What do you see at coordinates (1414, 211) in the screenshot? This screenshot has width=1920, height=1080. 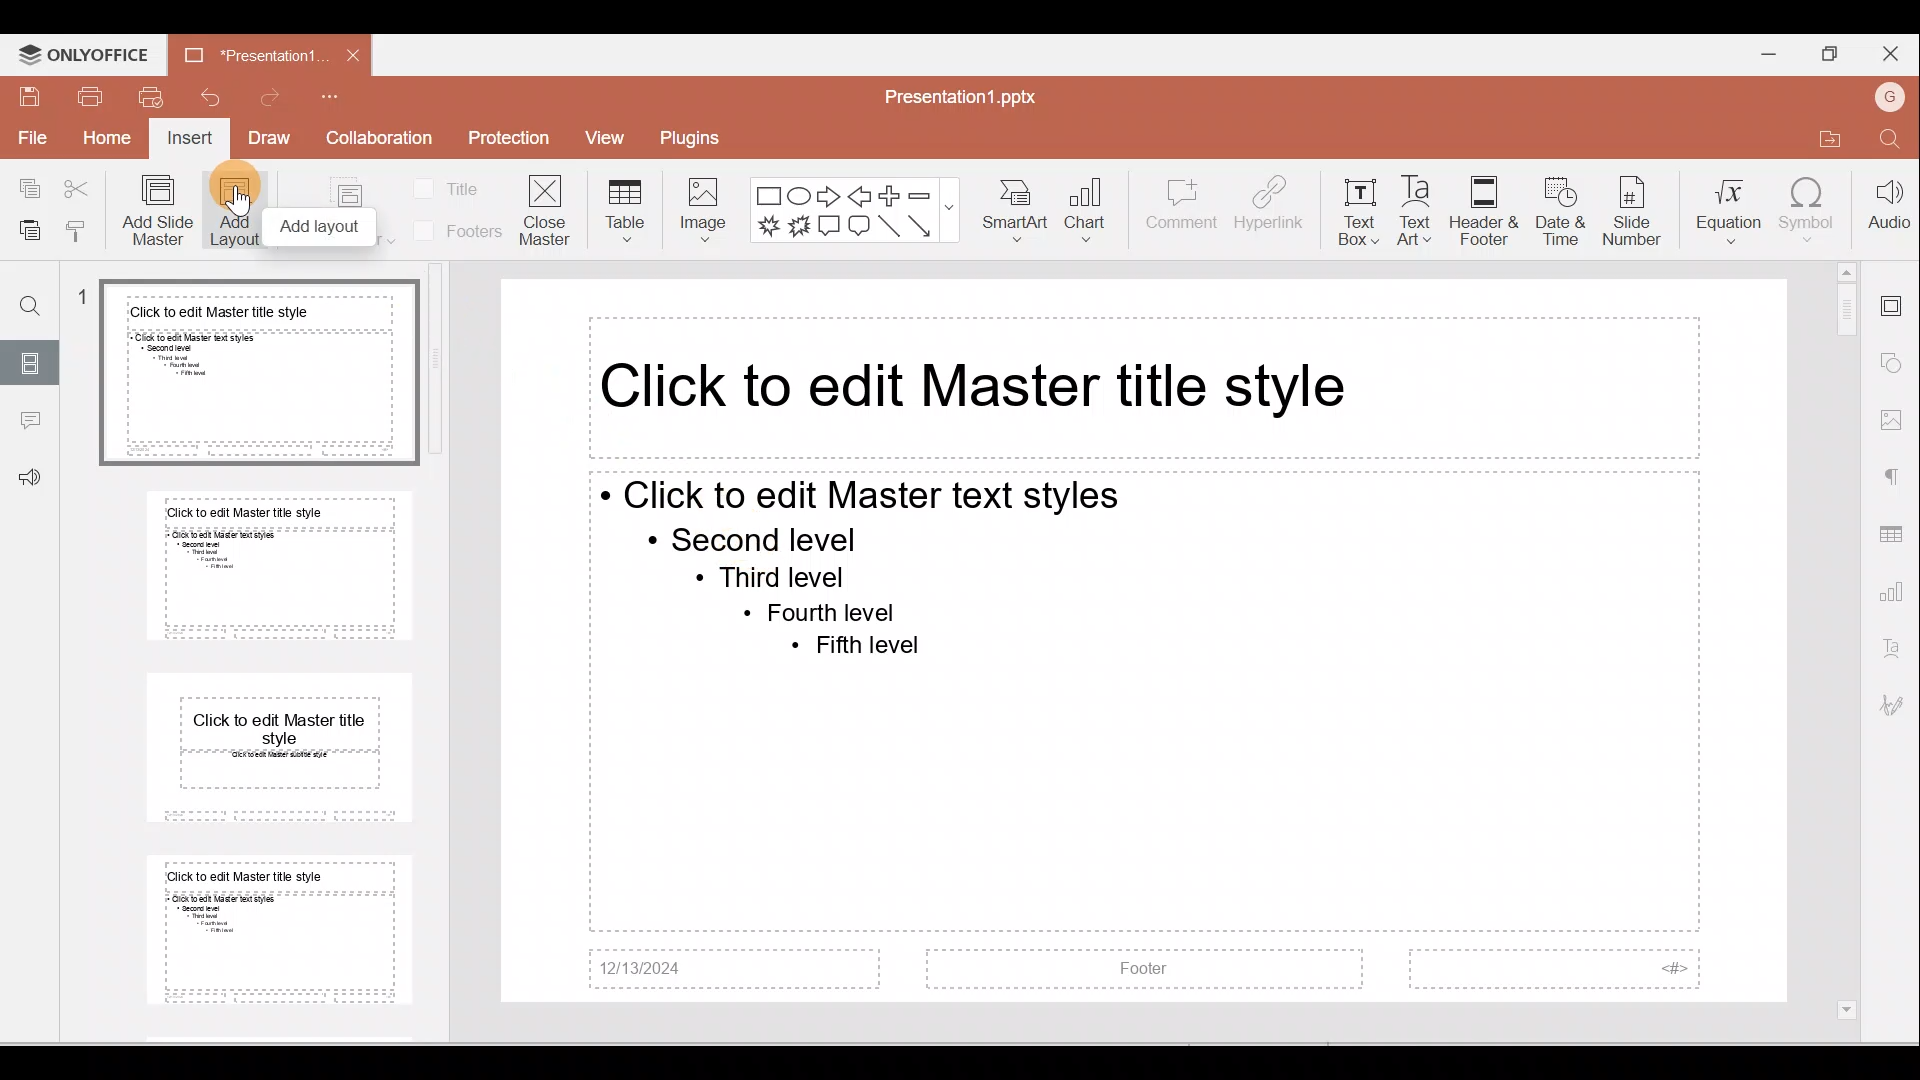 I see `Text Art` at bounding box center [1414, 211].